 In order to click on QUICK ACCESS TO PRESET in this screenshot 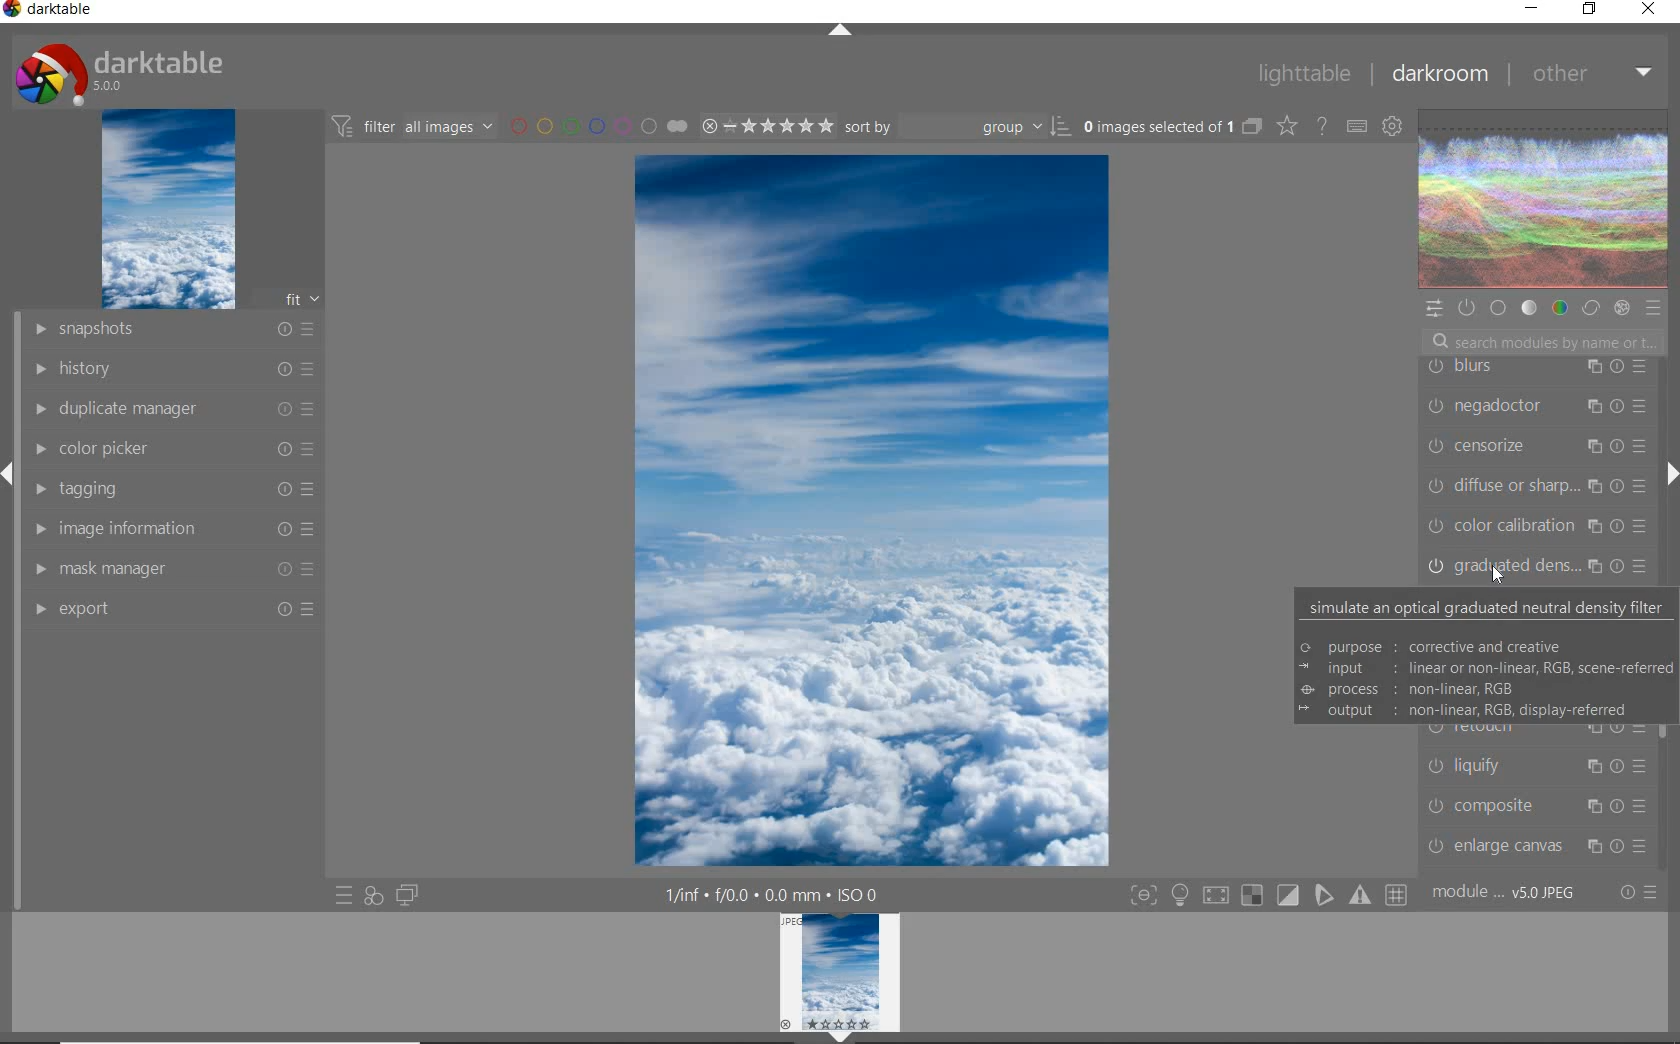, I will do `click(343, 896)`.